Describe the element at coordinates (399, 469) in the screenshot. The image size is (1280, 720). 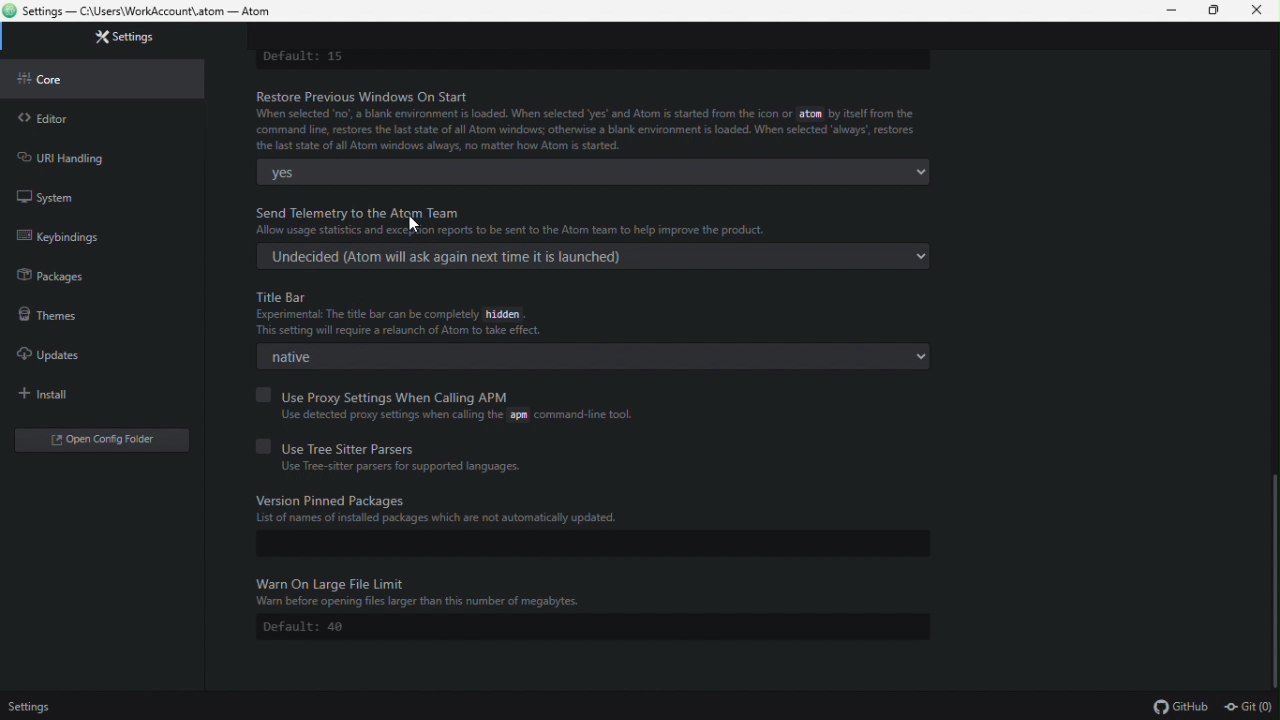
I see `Use Tree-sitter parsers for supported languages.` at that location.